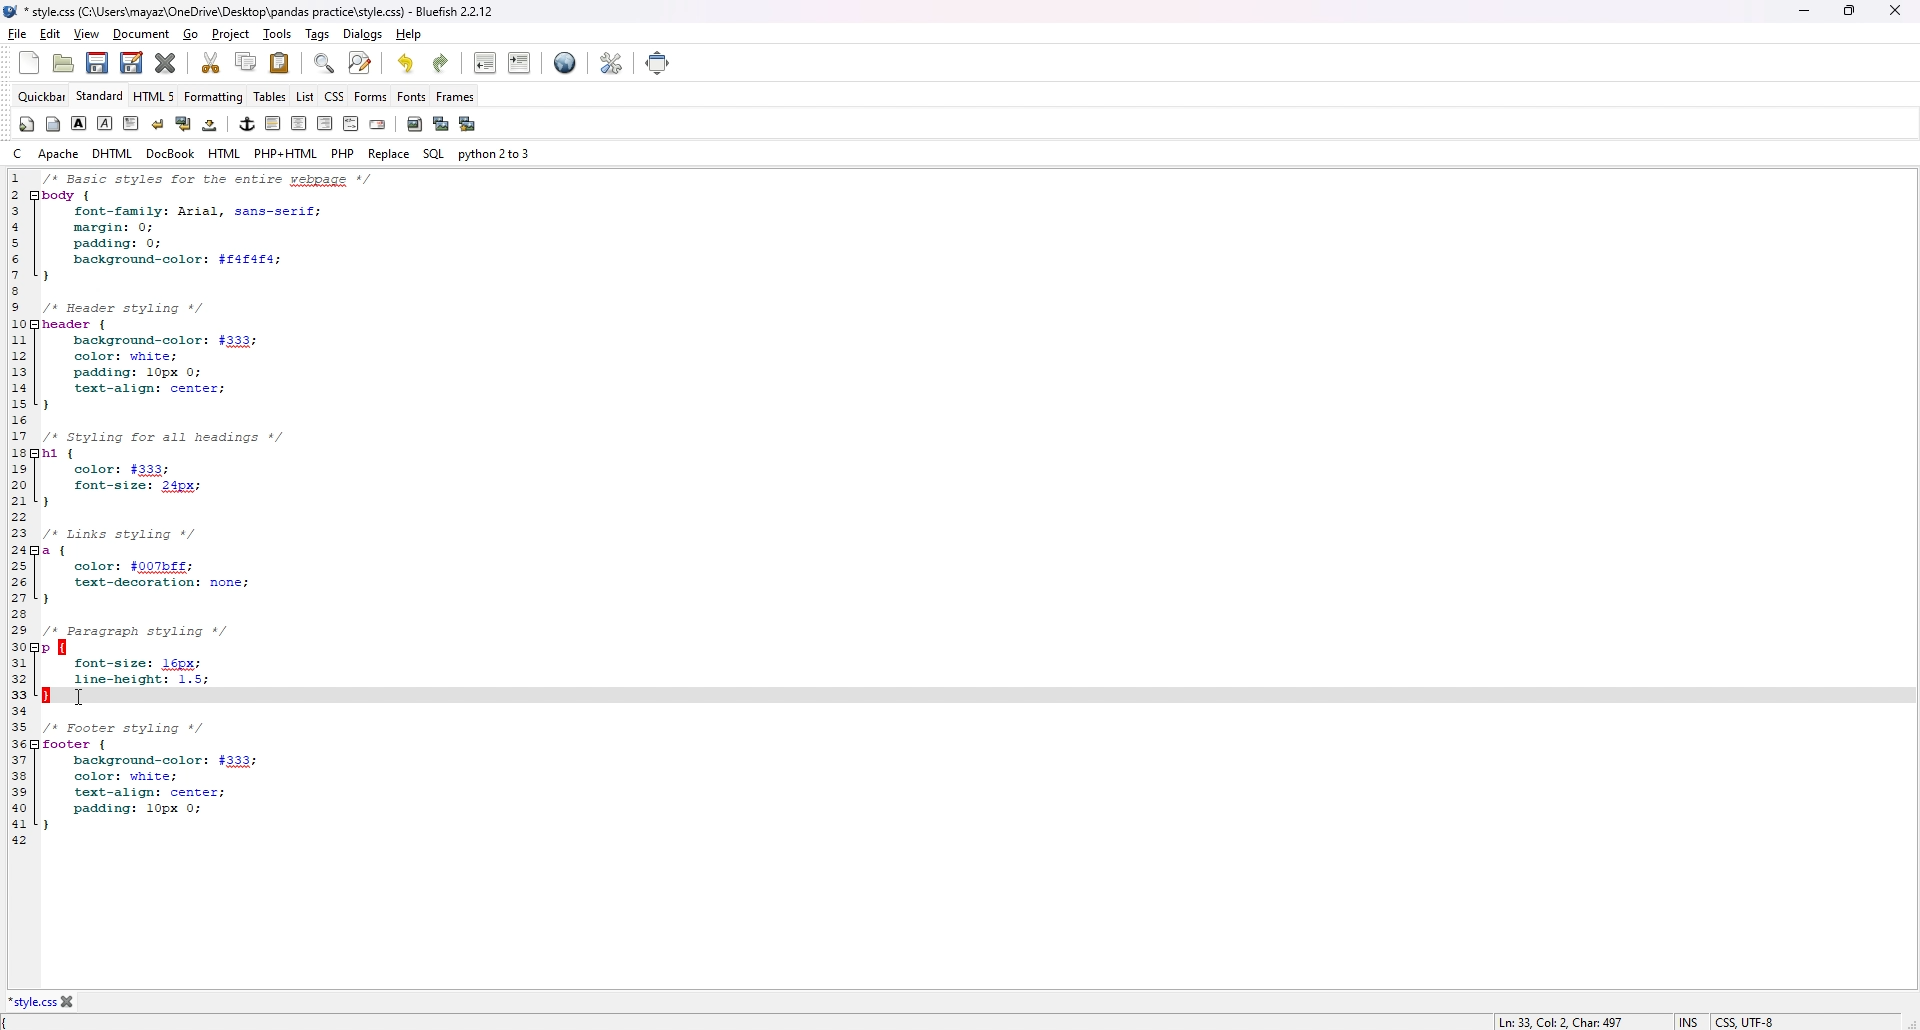 The height and width of the screenshot is (1030, 1920). Describe the element at coordinates (1895, 9) in the screenshot. I see `close` at that location.